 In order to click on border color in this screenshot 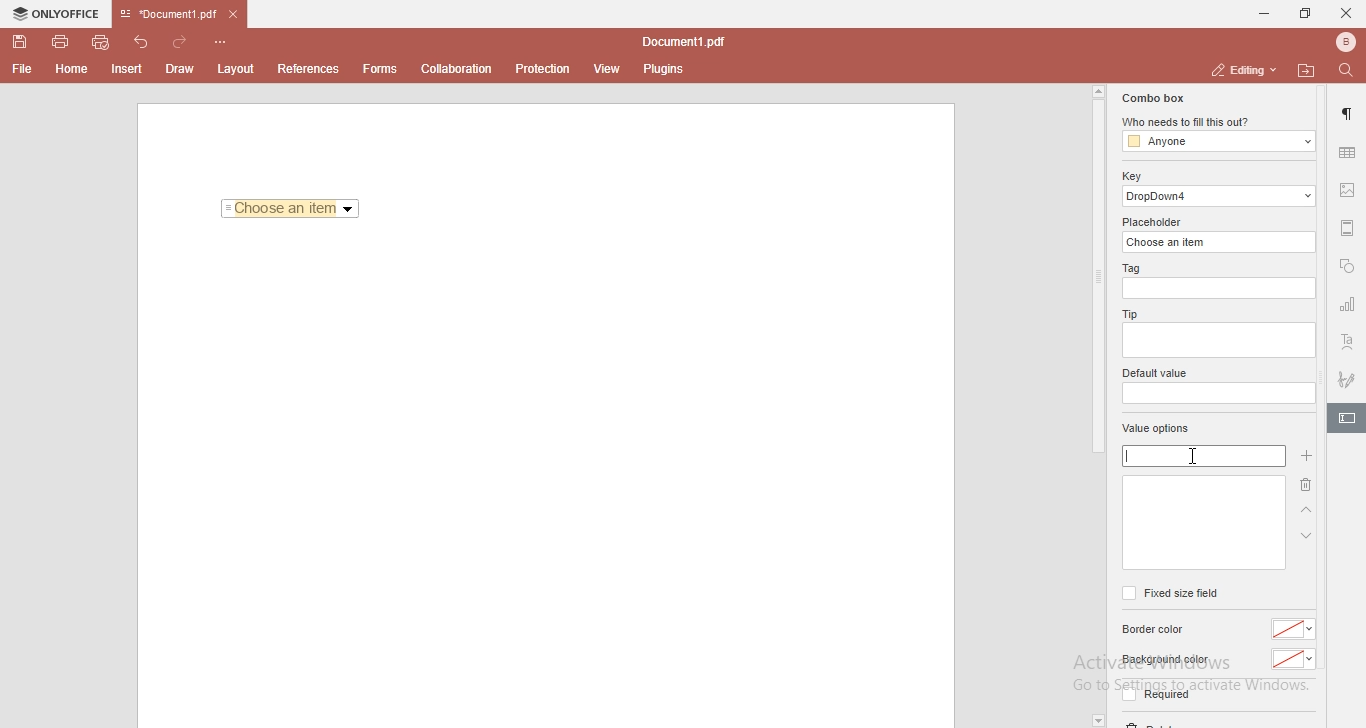, I will do `click(1156, 630)`.